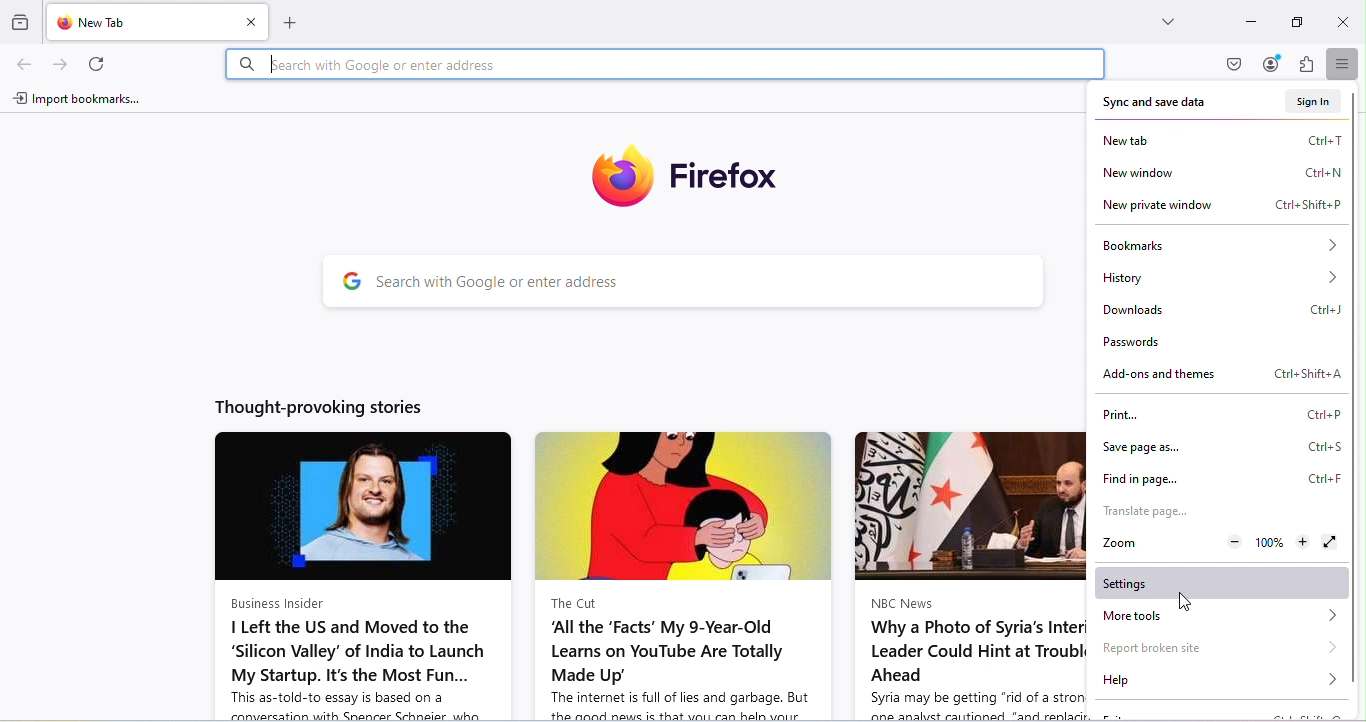 The image size is (1366, 722). I want to click on Help, so click(1222, 683).